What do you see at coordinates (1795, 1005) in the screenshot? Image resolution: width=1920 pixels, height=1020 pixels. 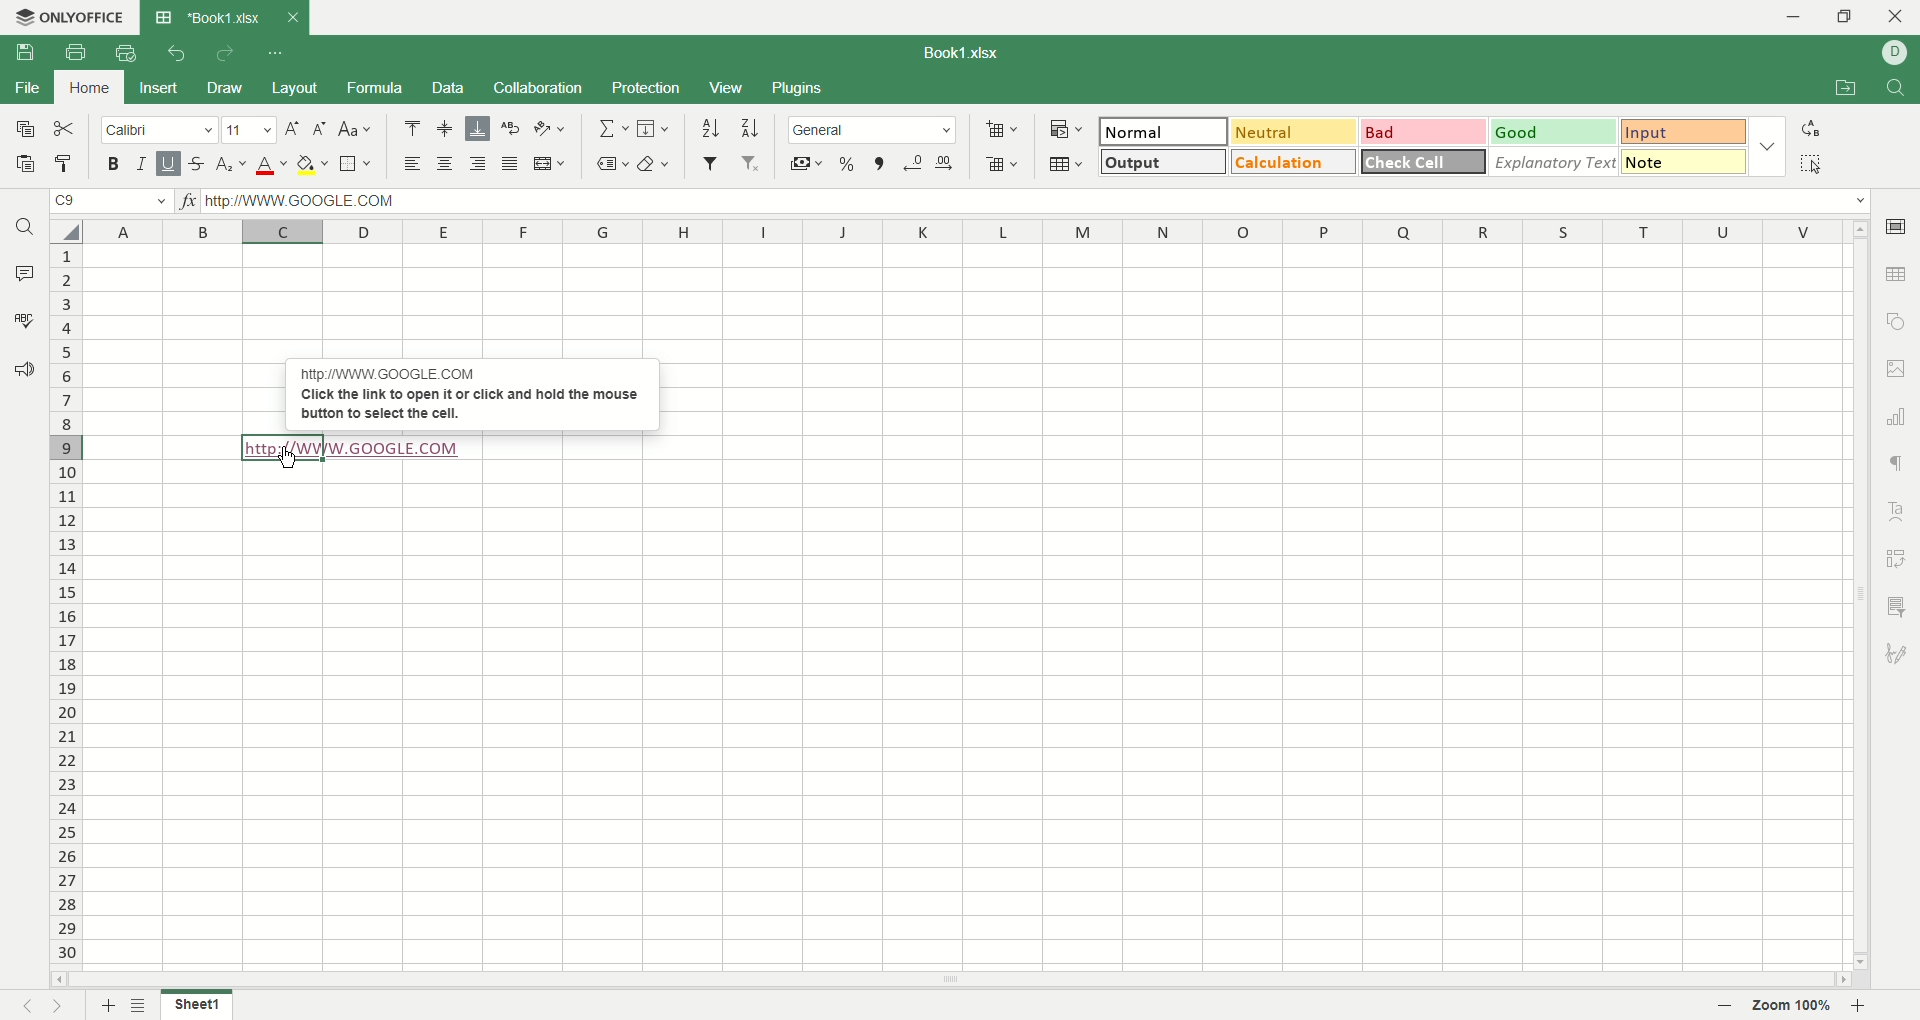 I see `zoom percent` at bounding box center [1795, 1005].